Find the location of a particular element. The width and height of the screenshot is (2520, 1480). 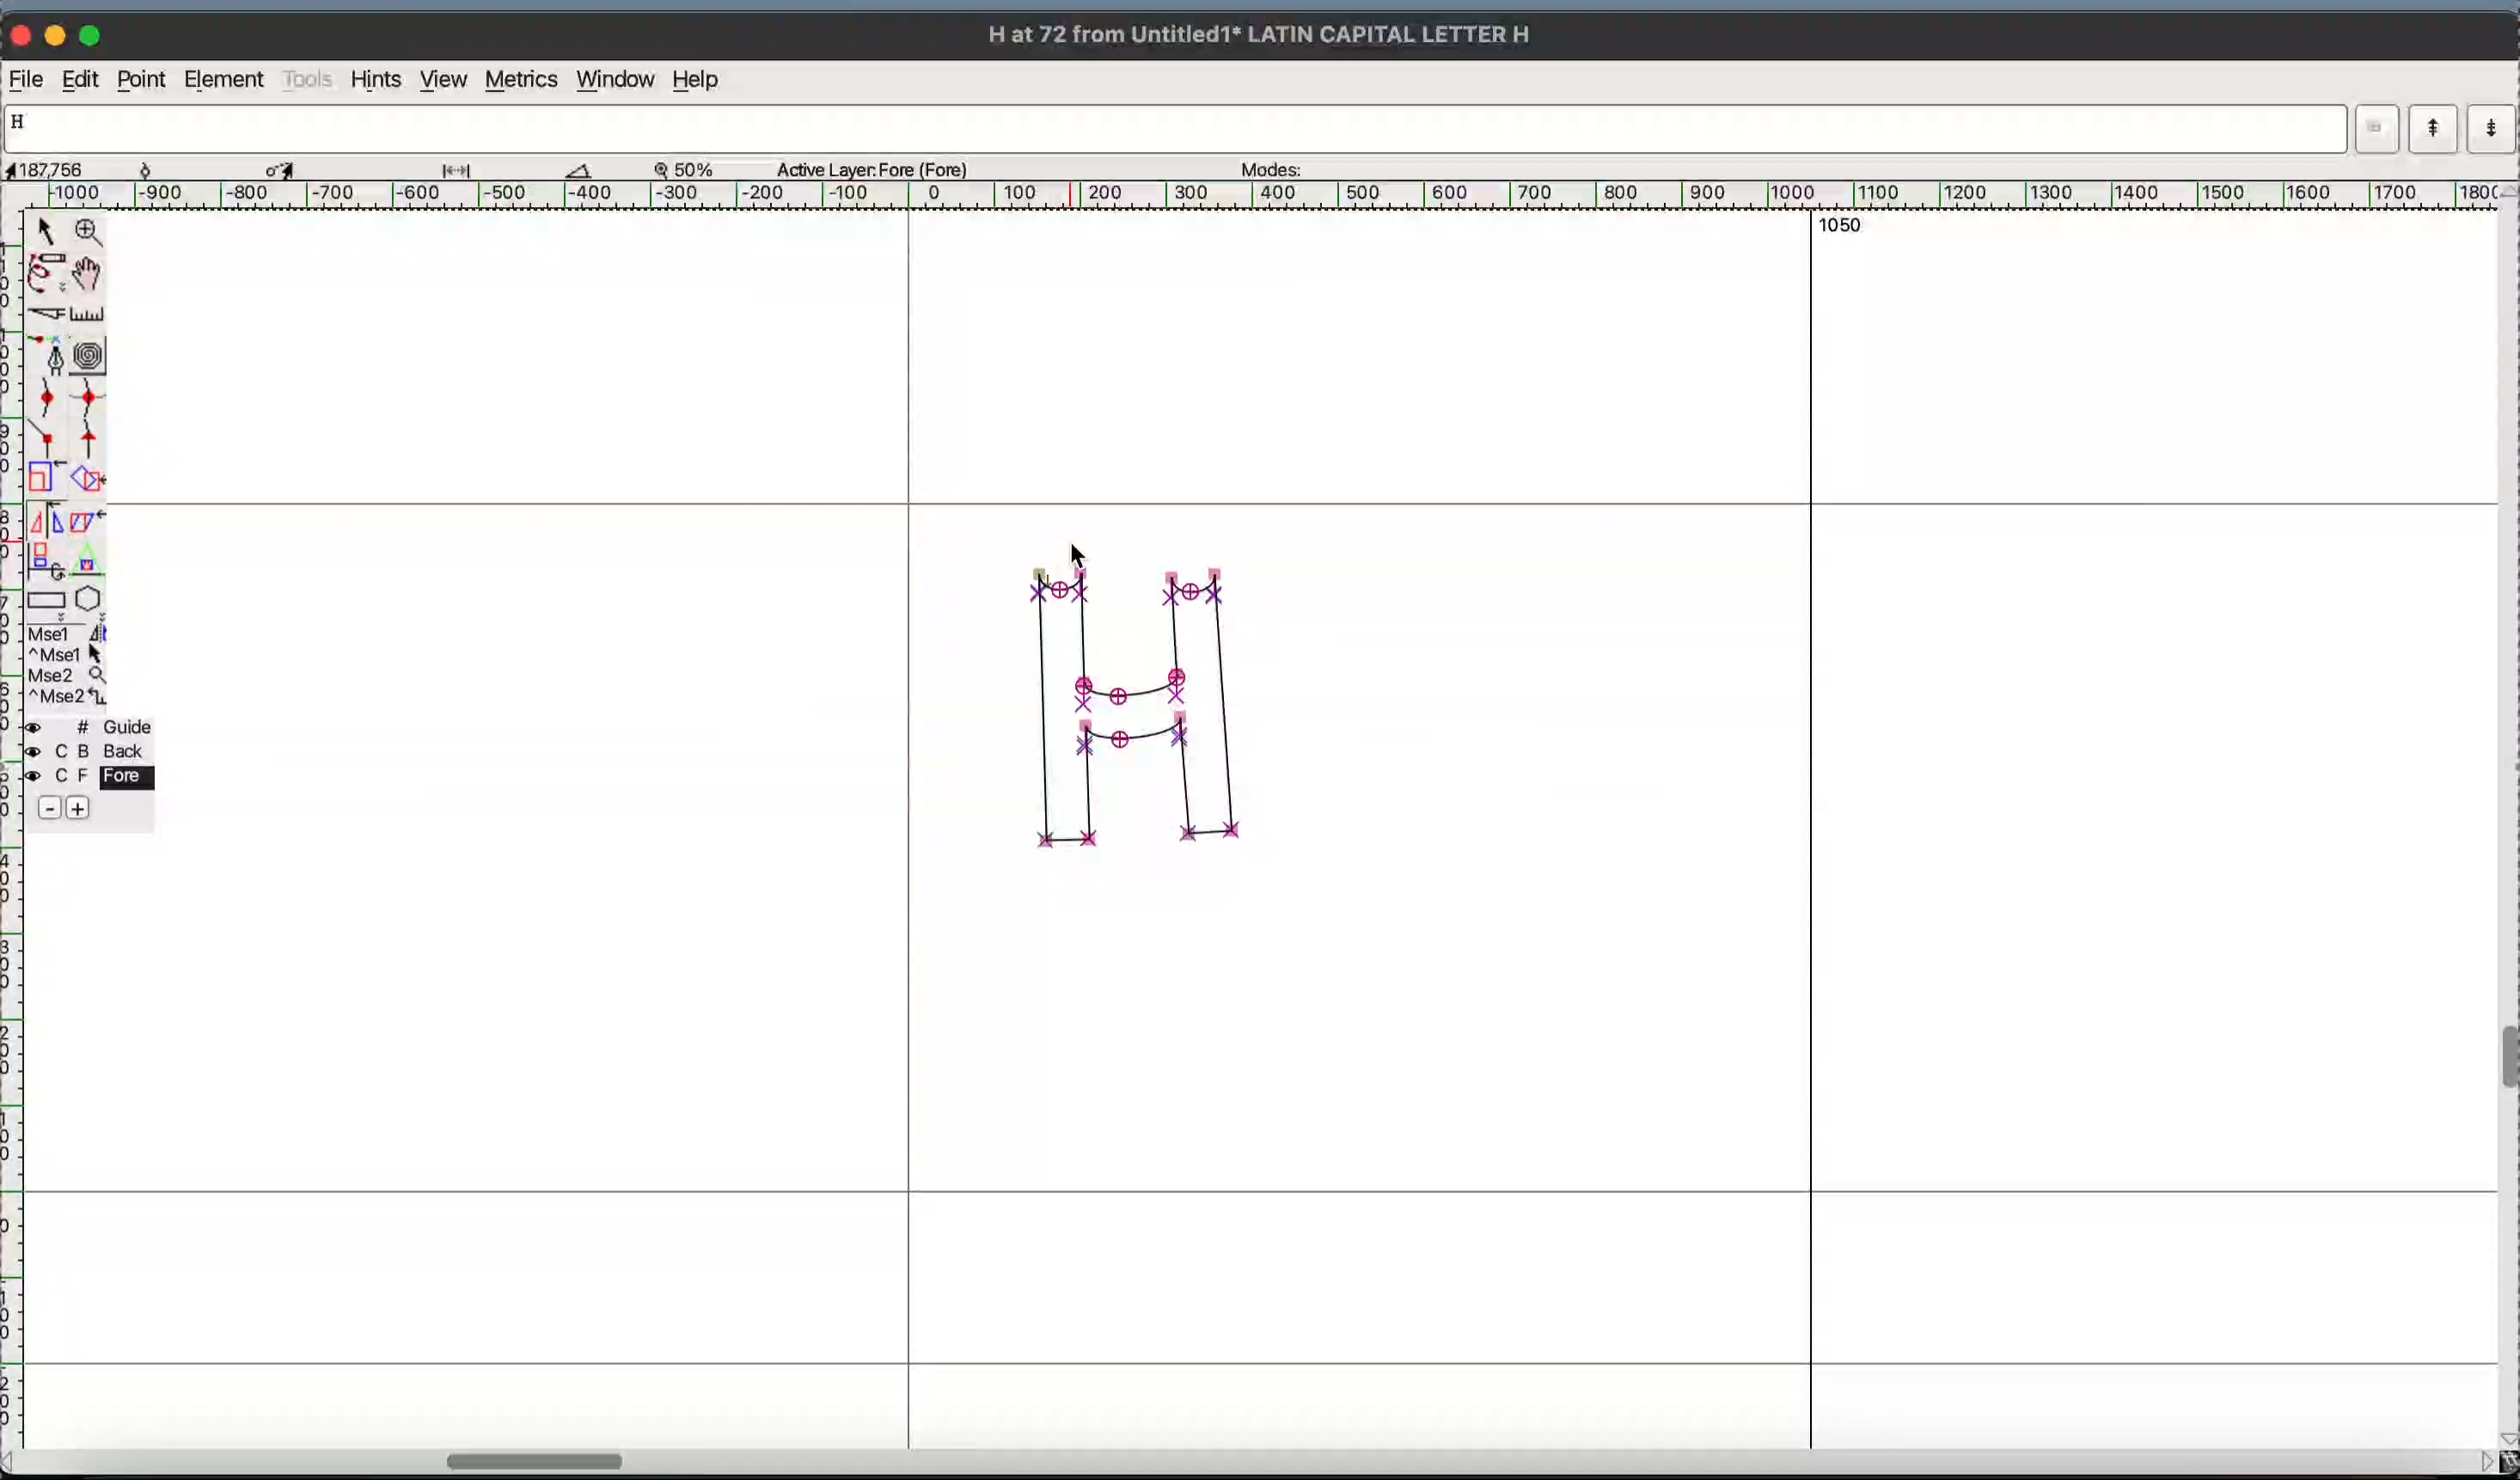

next word is located at coordinates (2492, 128).